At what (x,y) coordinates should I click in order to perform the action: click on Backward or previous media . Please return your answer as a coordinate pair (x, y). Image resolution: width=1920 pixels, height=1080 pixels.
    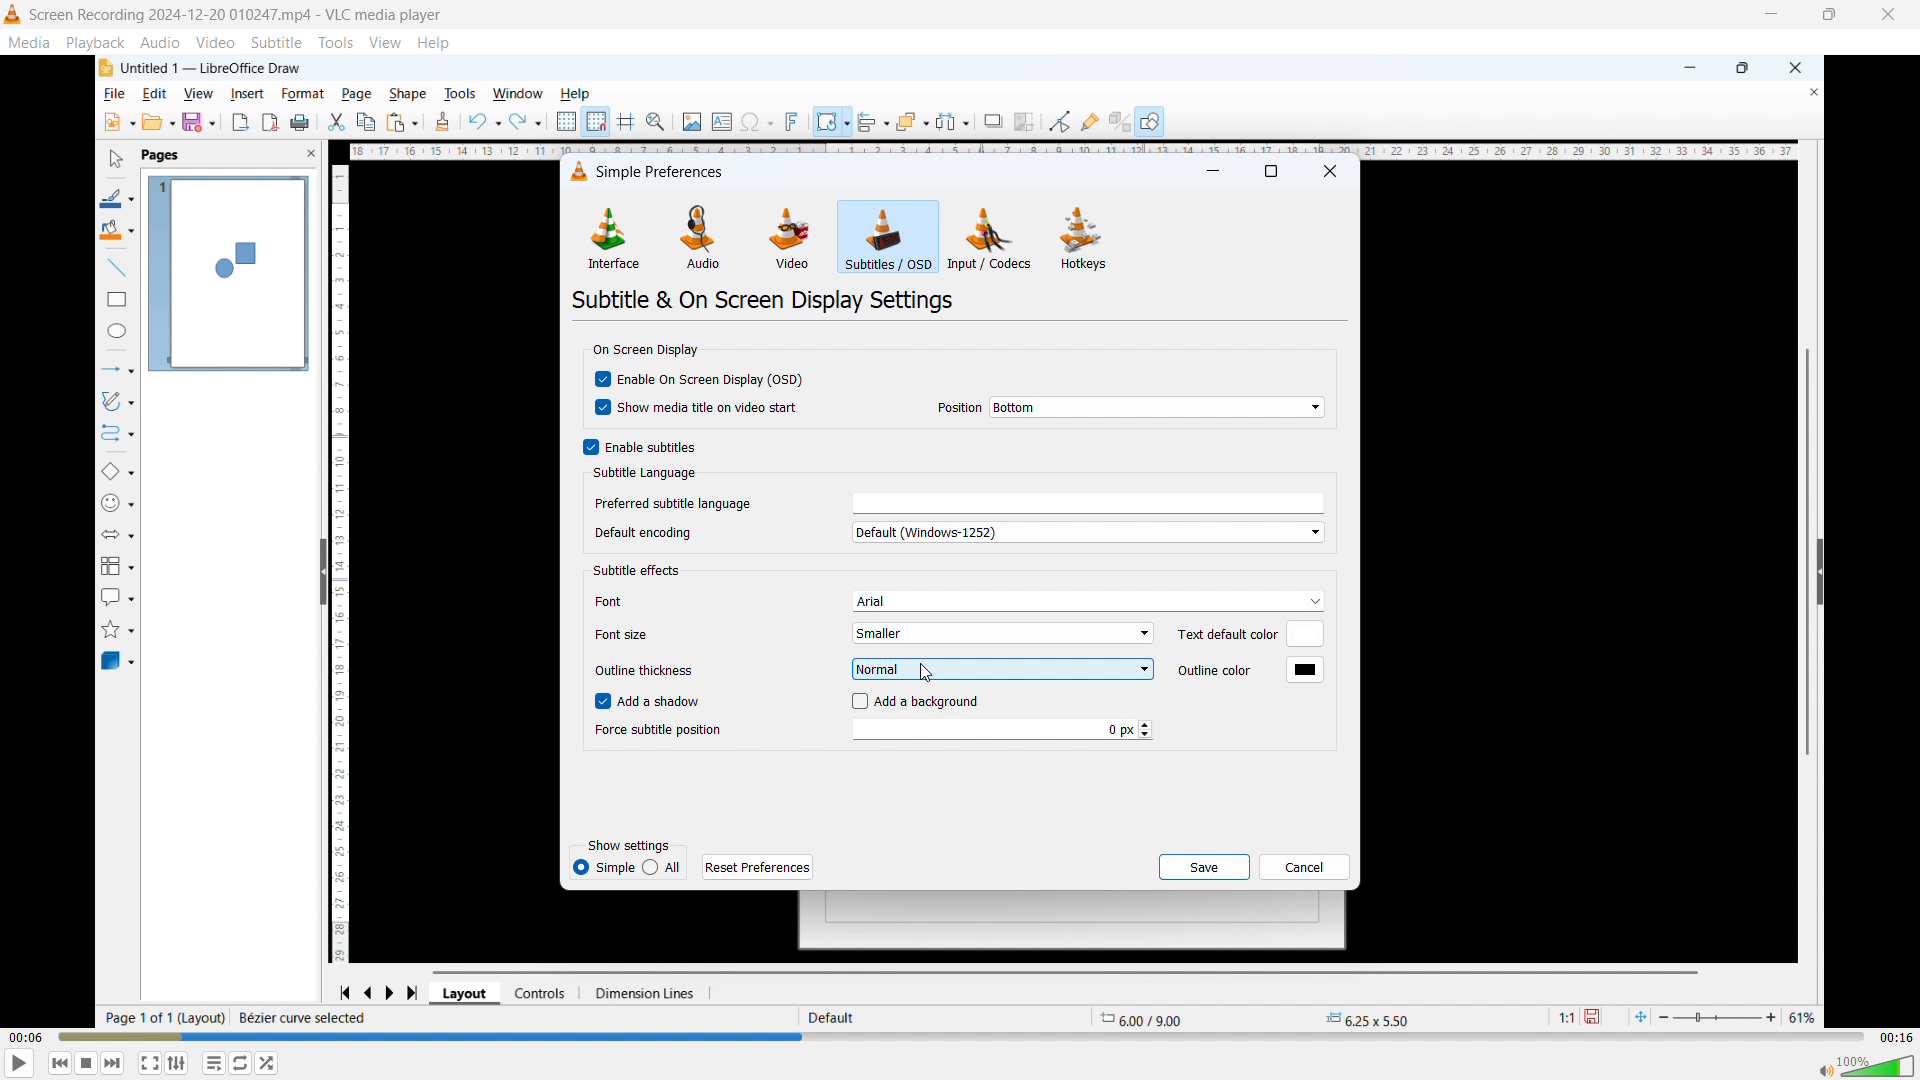
    Looking at the image, I should click on (59, 1063).